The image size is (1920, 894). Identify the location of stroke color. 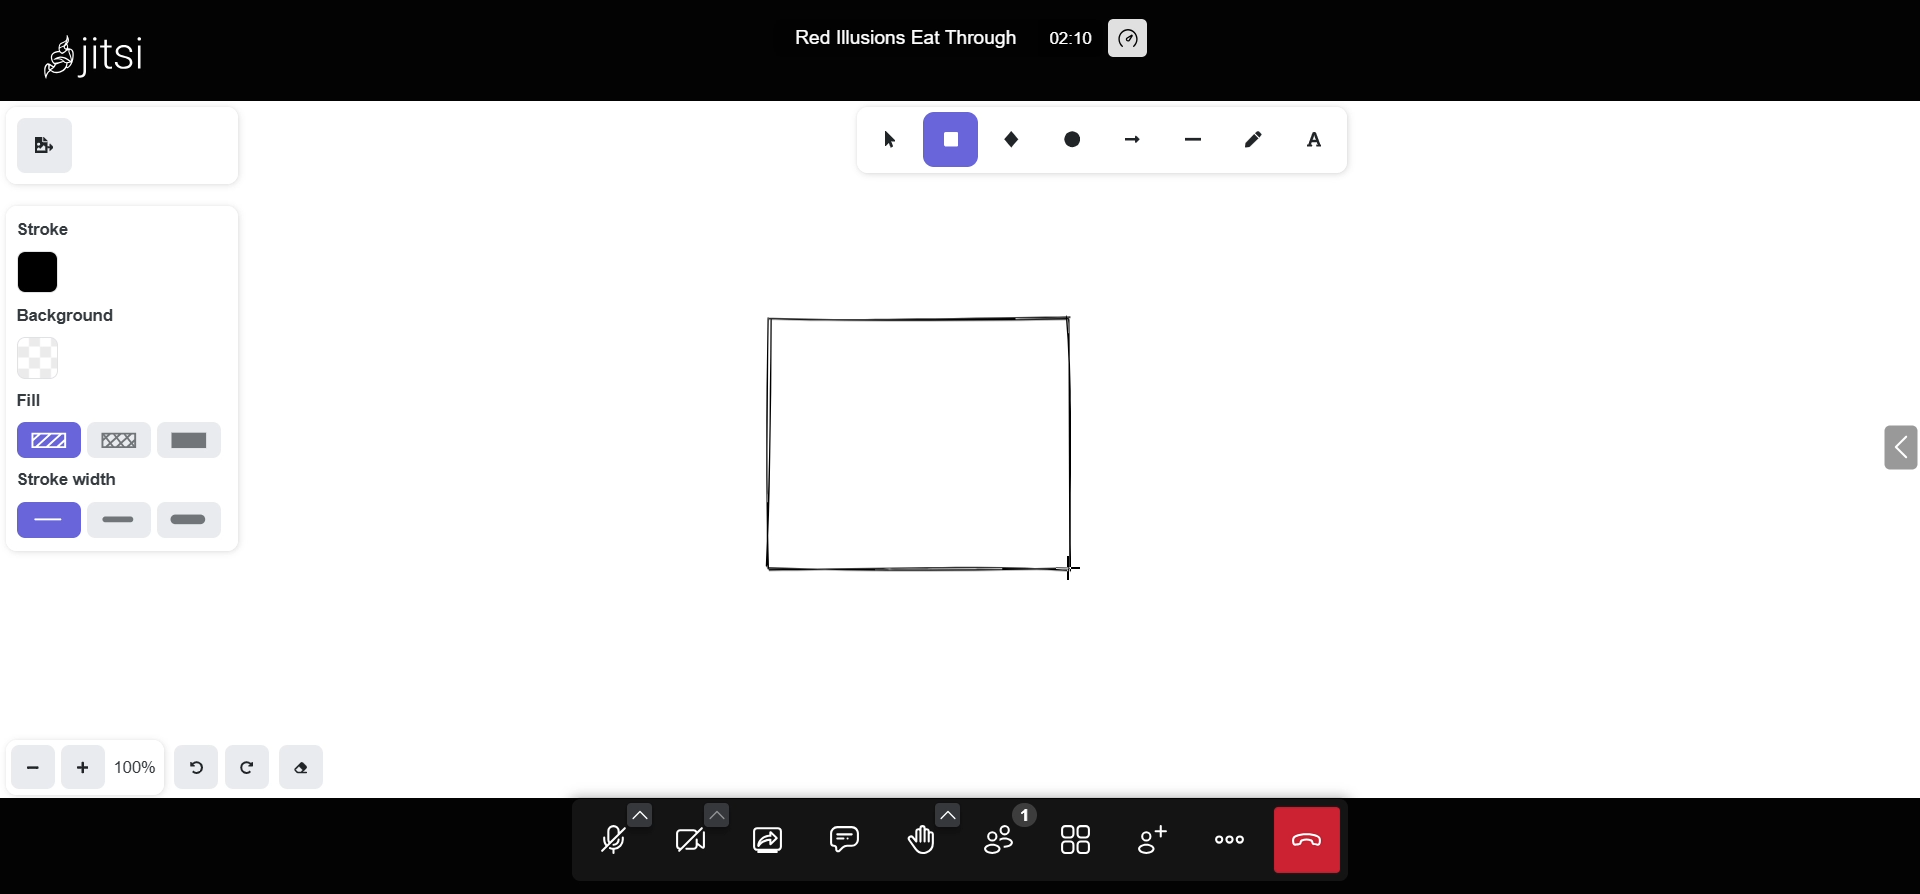
(38, 272).